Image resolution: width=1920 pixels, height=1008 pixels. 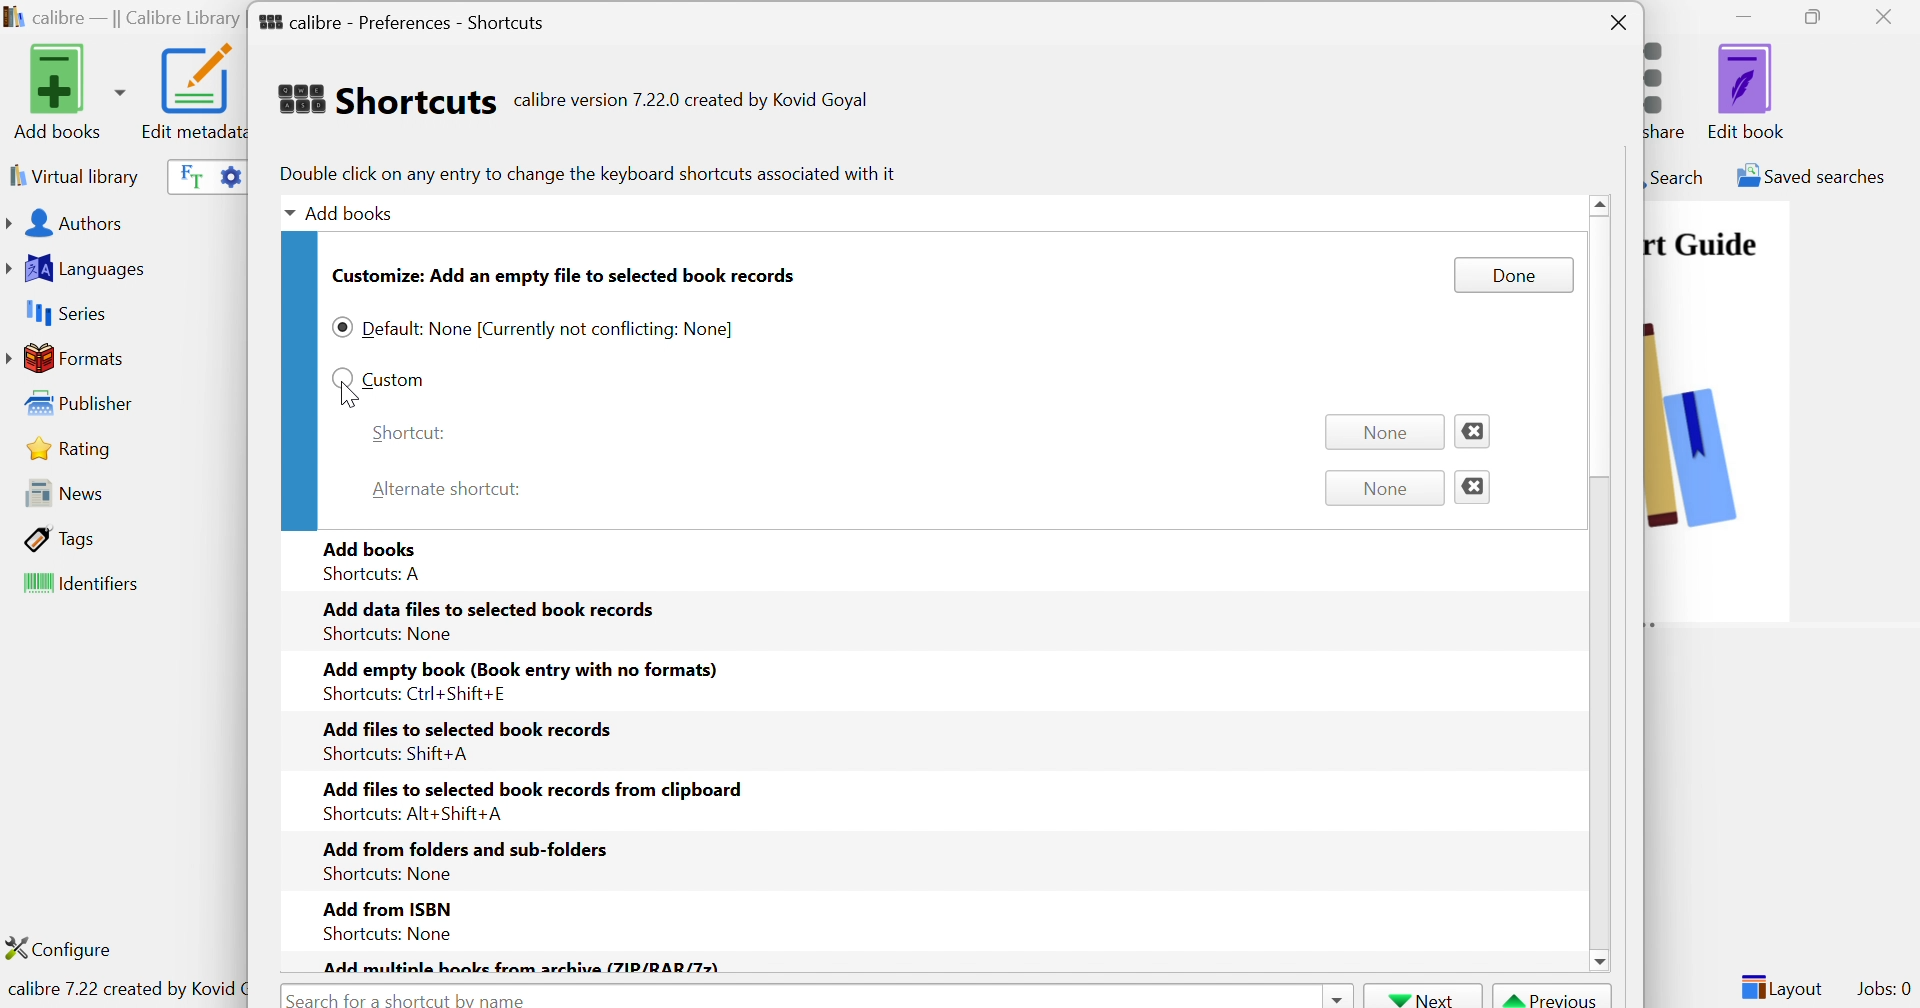 I want to click on Alternate shortcut, so click(x=449, y=487).